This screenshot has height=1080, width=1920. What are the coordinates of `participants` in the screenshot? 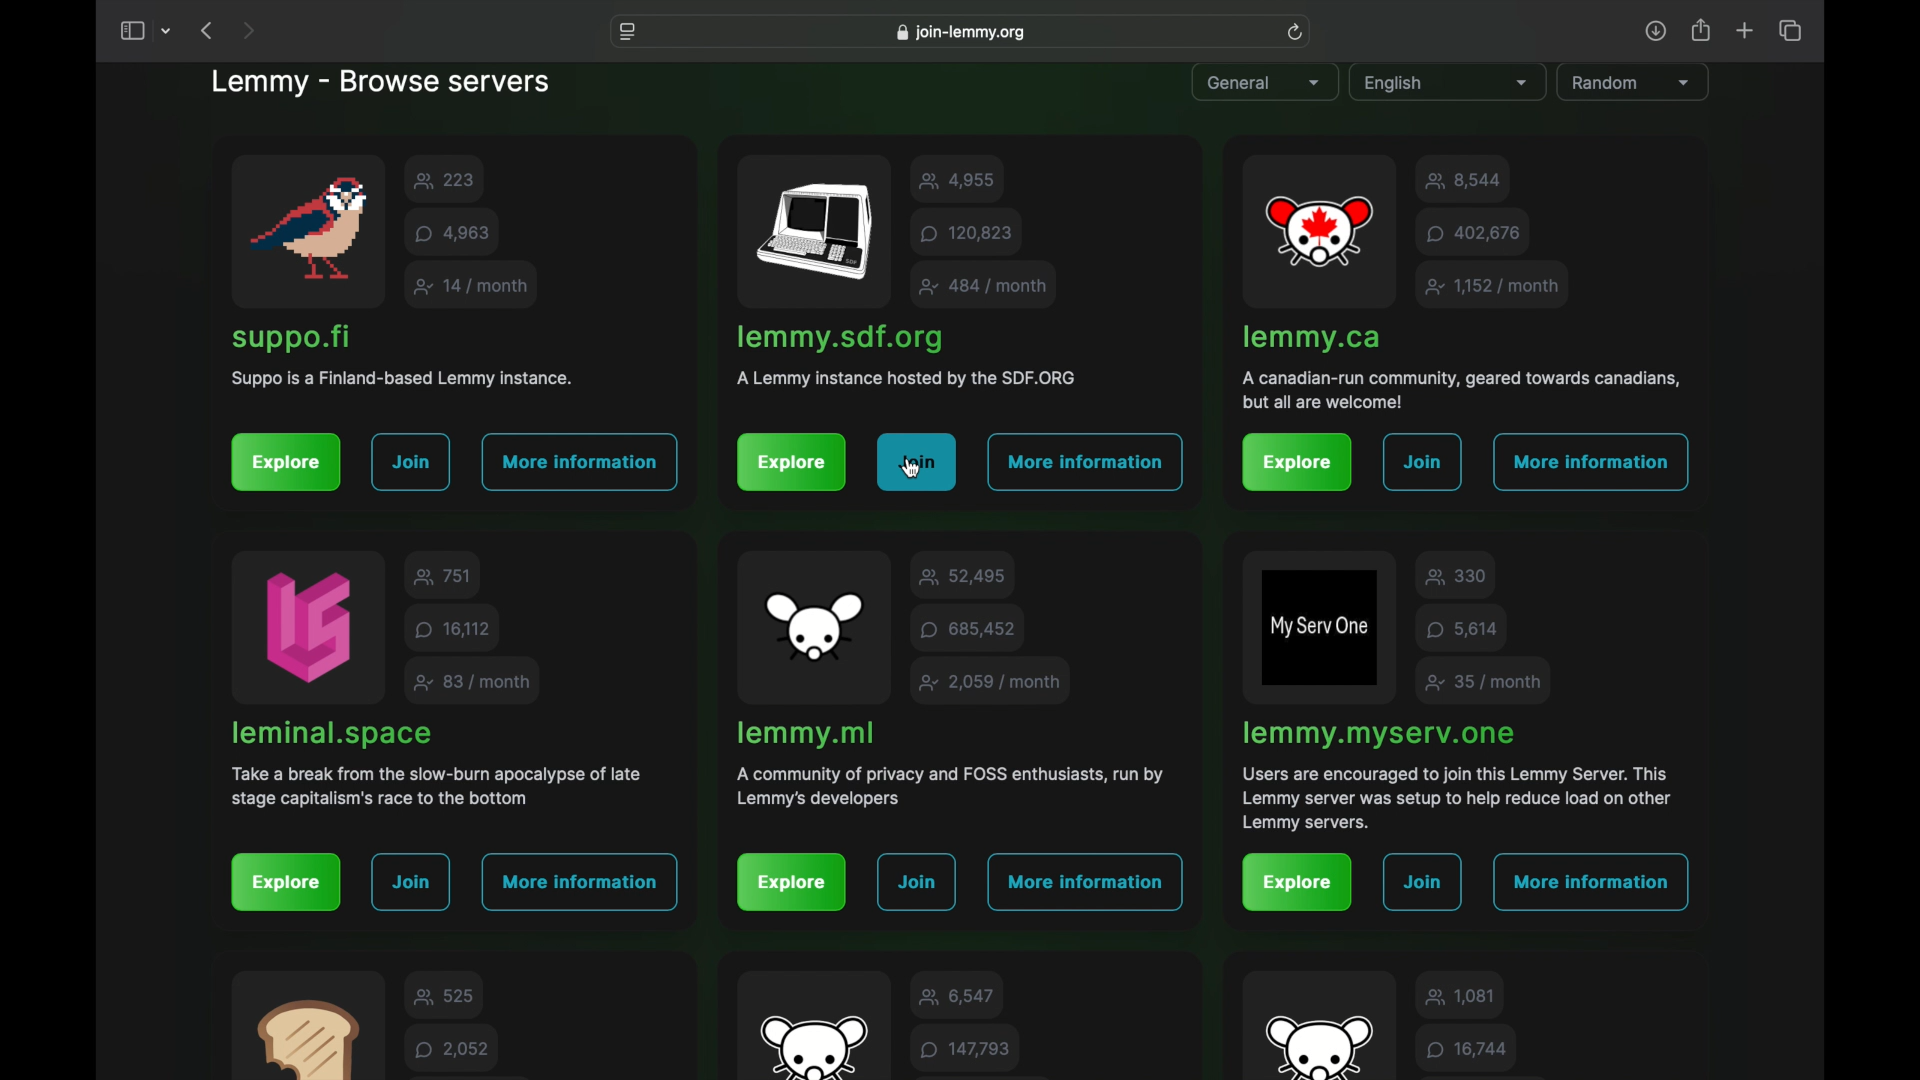 It's located at (443, 576).